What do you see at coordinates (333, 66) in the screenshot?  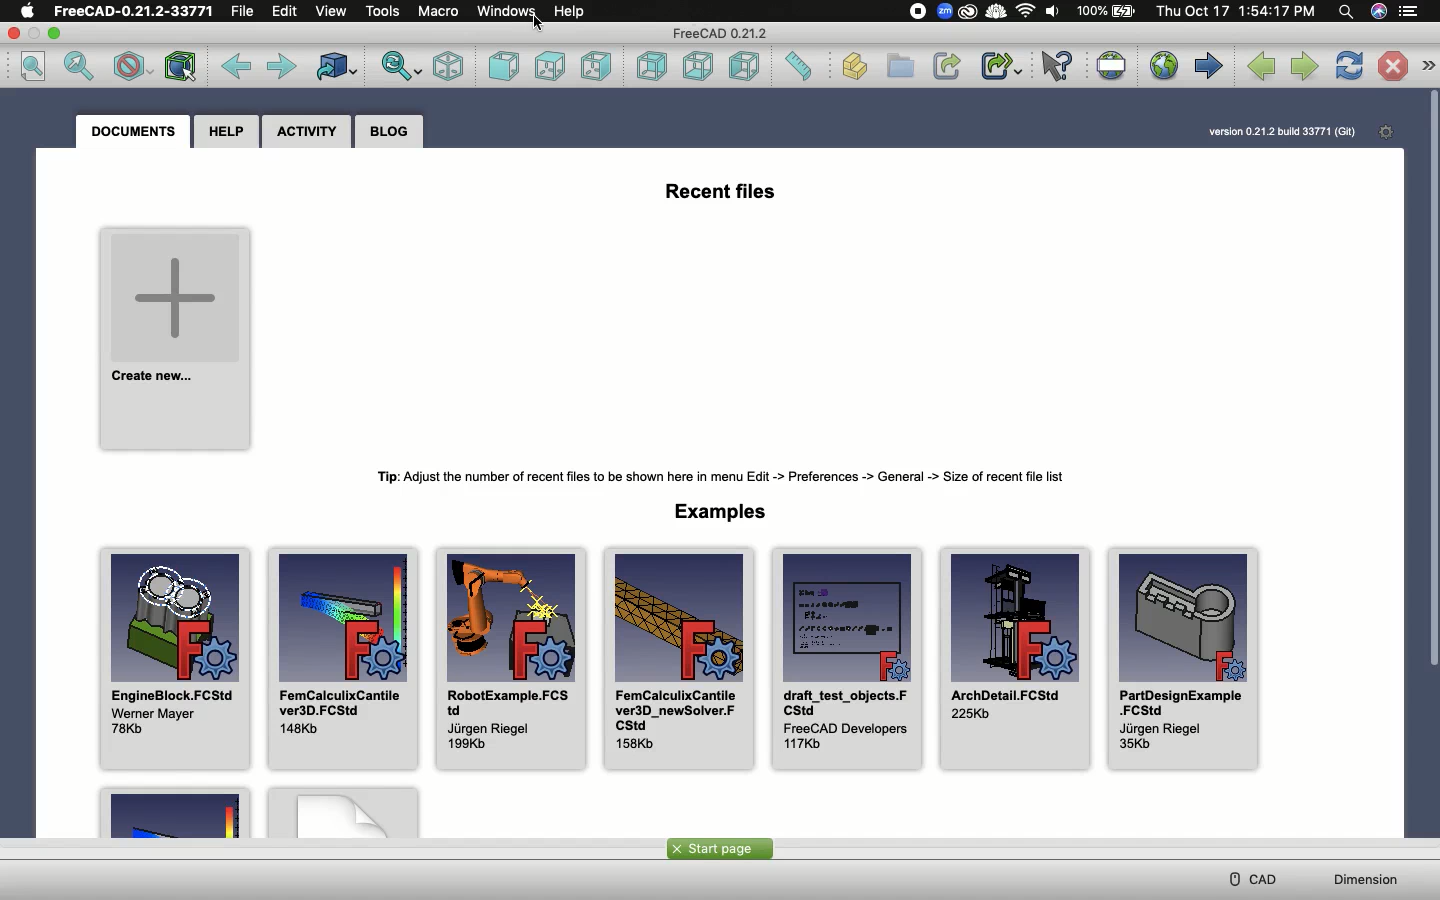 I see `Go to linked object` at bounding box center [333, 66].